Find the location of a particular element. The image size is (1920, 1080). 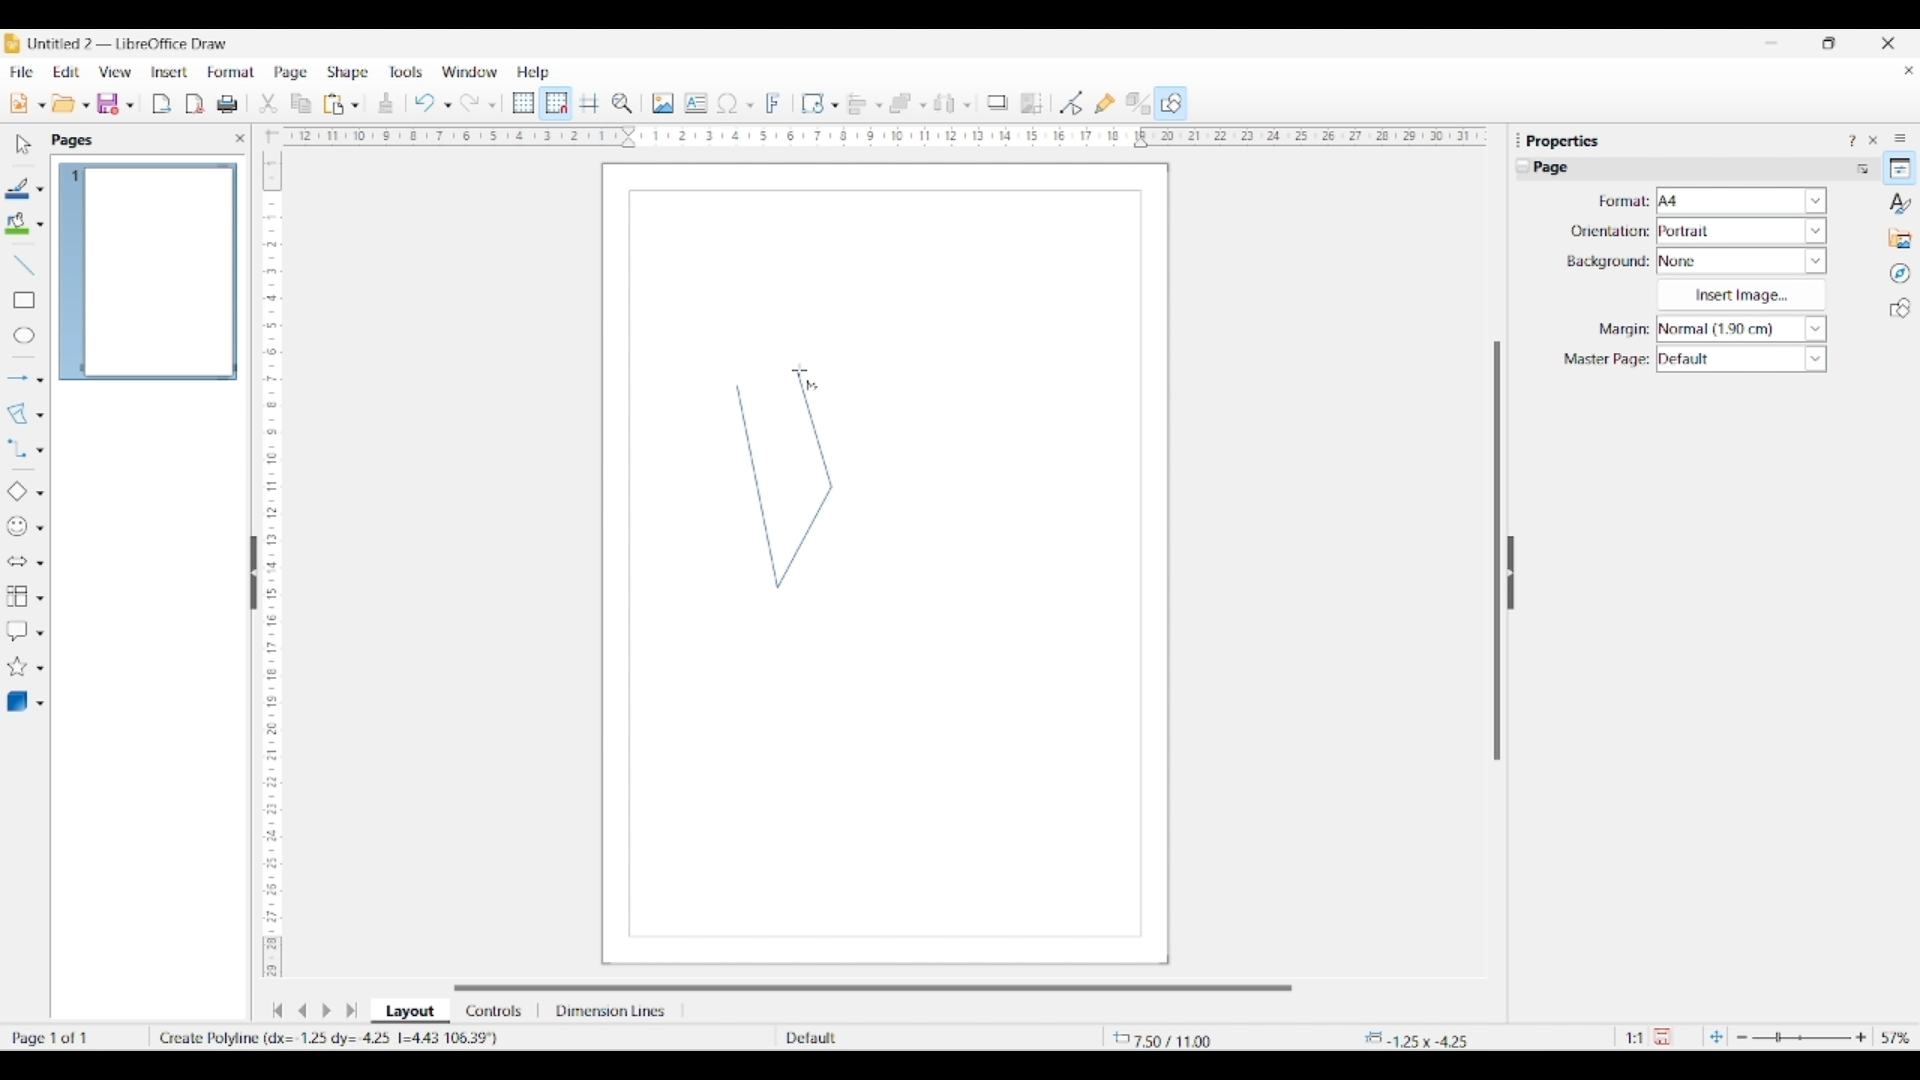

Margin options is located at coordinates (1741, 329).